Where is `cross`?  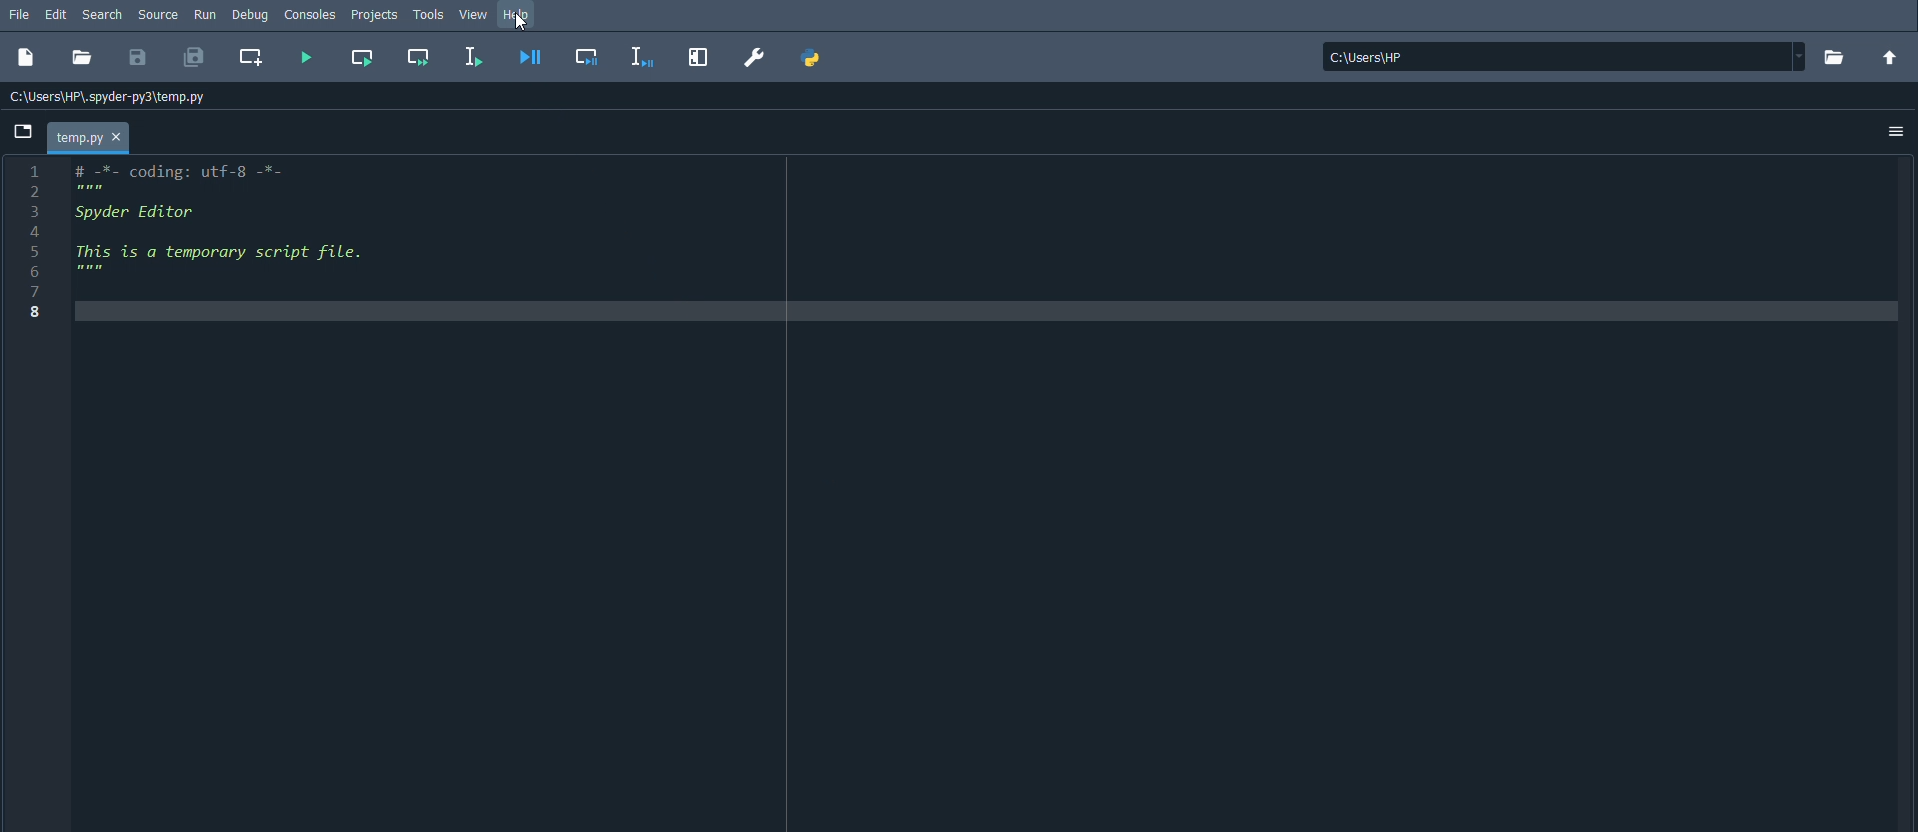 cross is located at coordinates (116, 137).